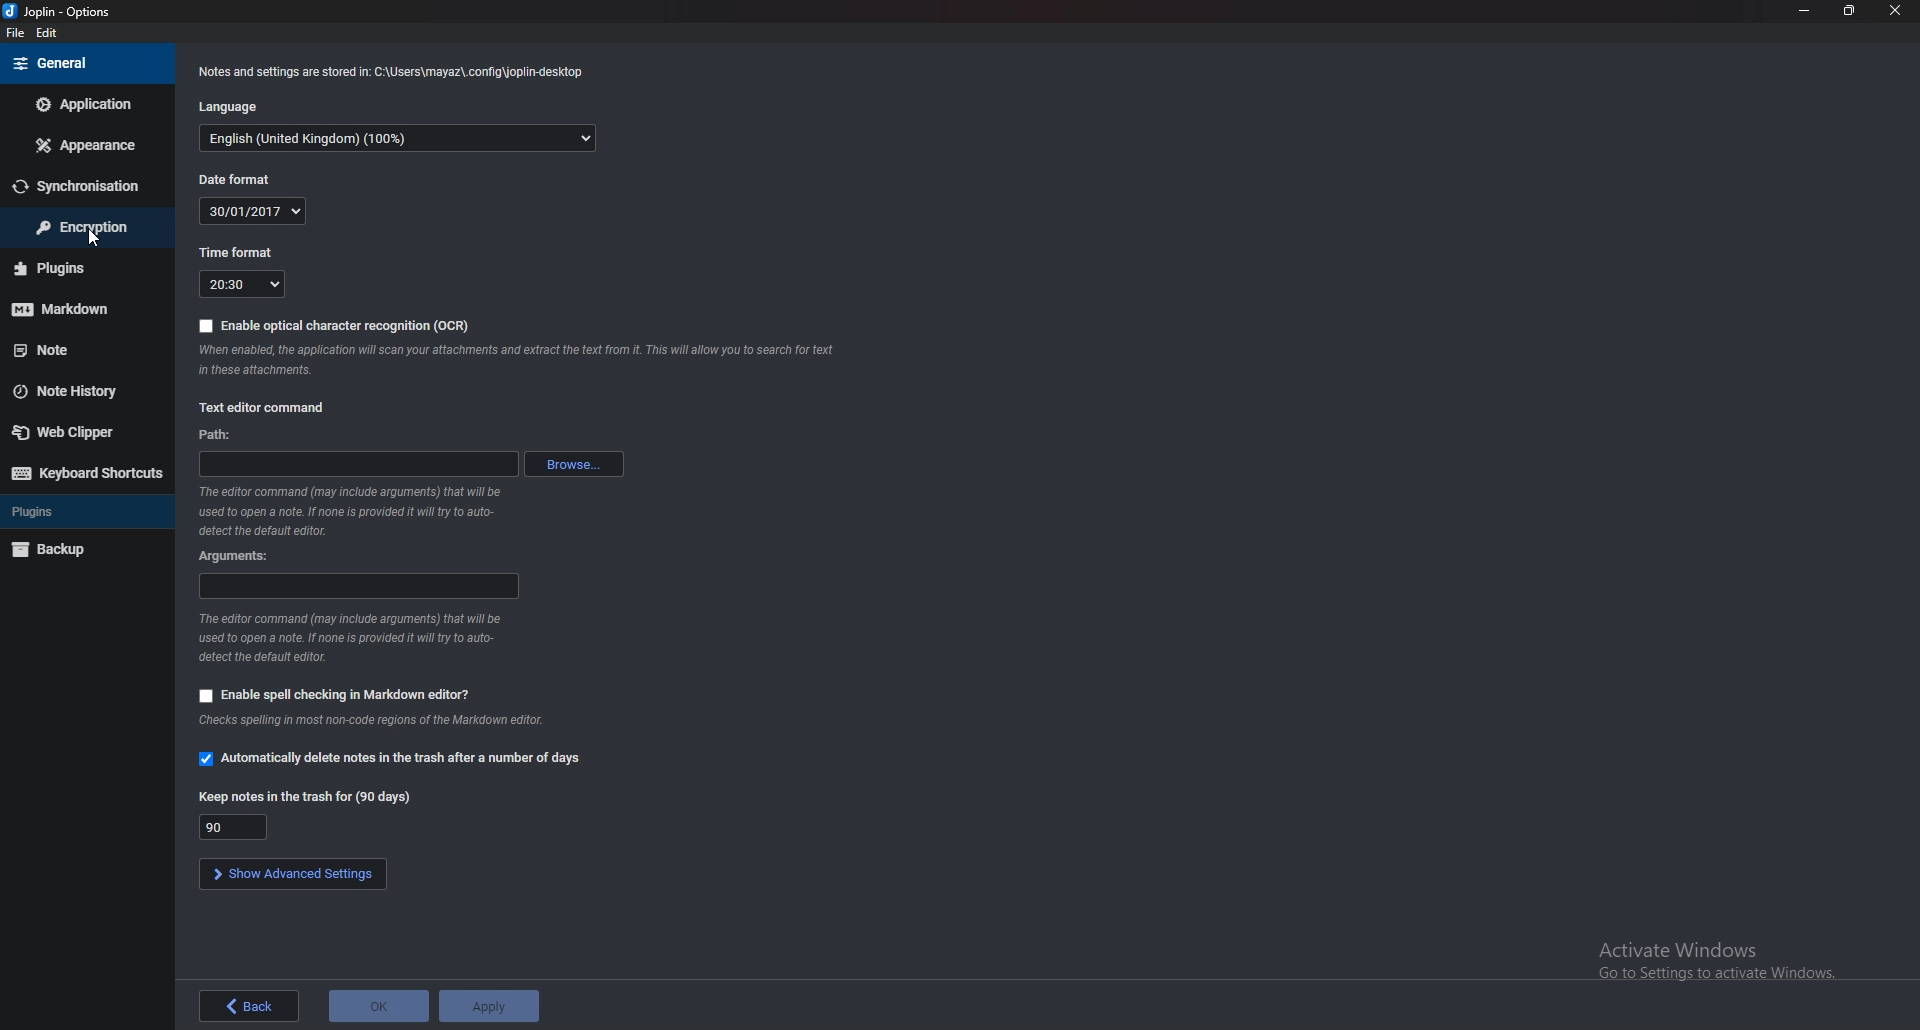  What do you see at coordinates (334, 324) in the screenshot?
I see `enable OCR` at bounding box center [334, 324].